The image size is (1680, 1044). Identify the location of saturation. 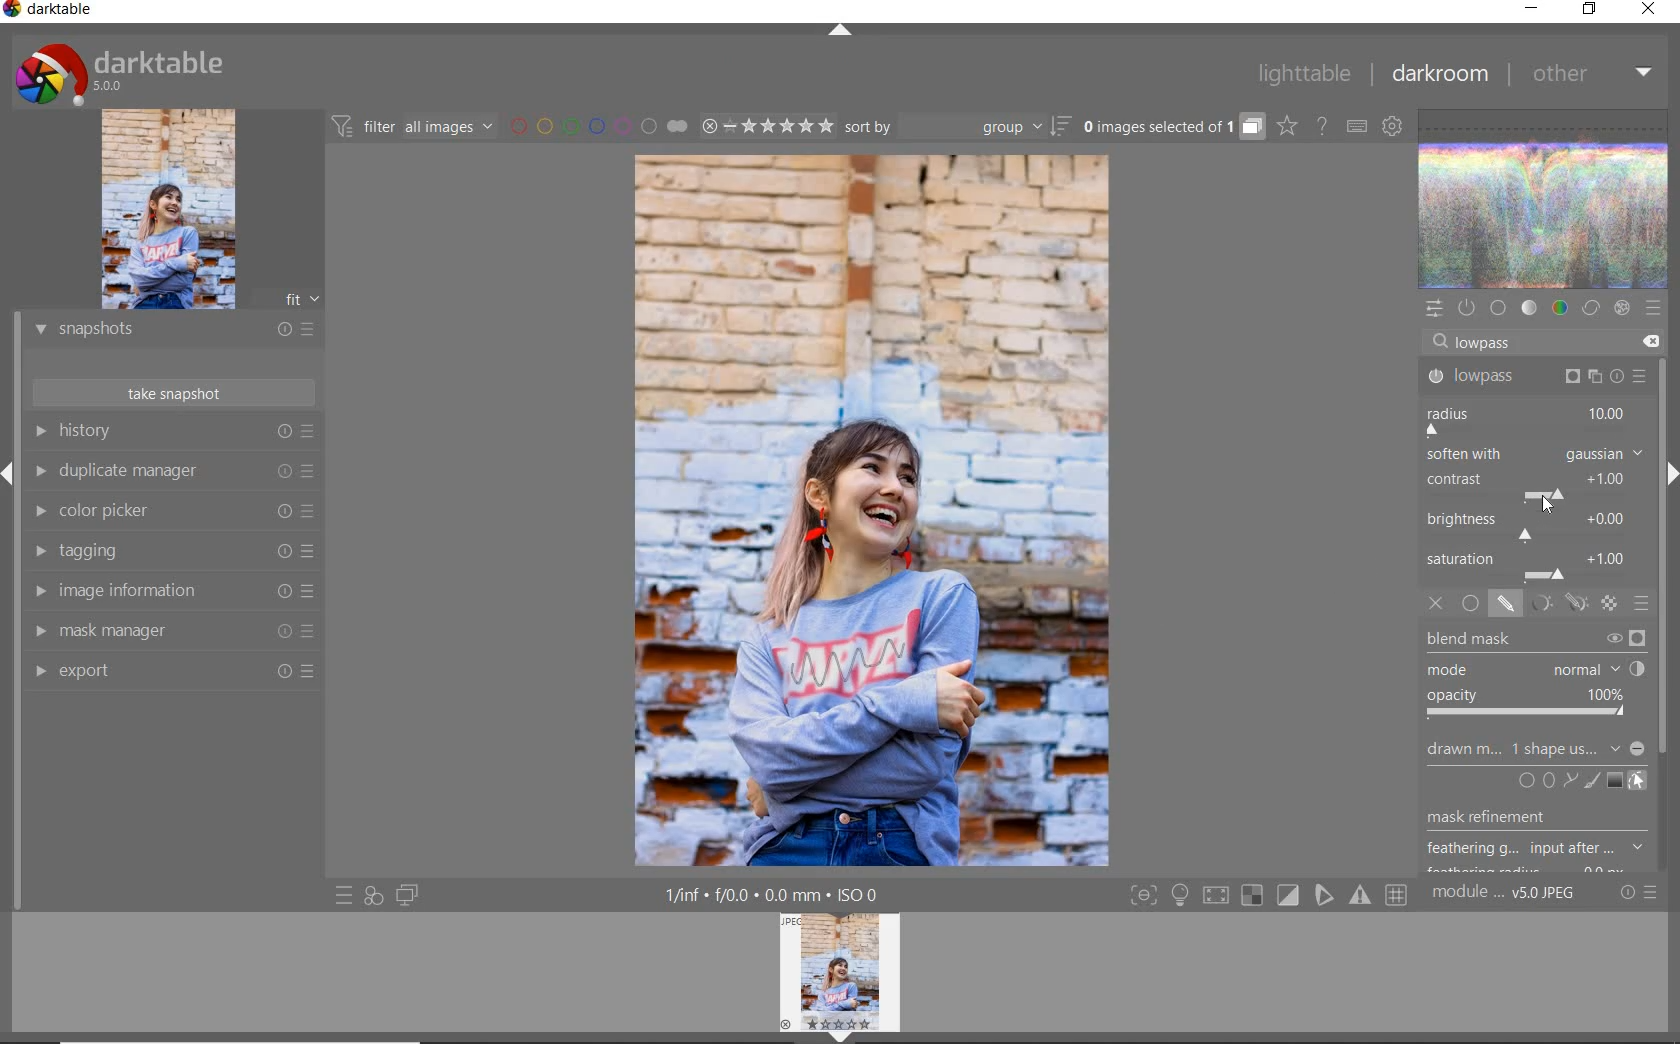
(1533, 565).